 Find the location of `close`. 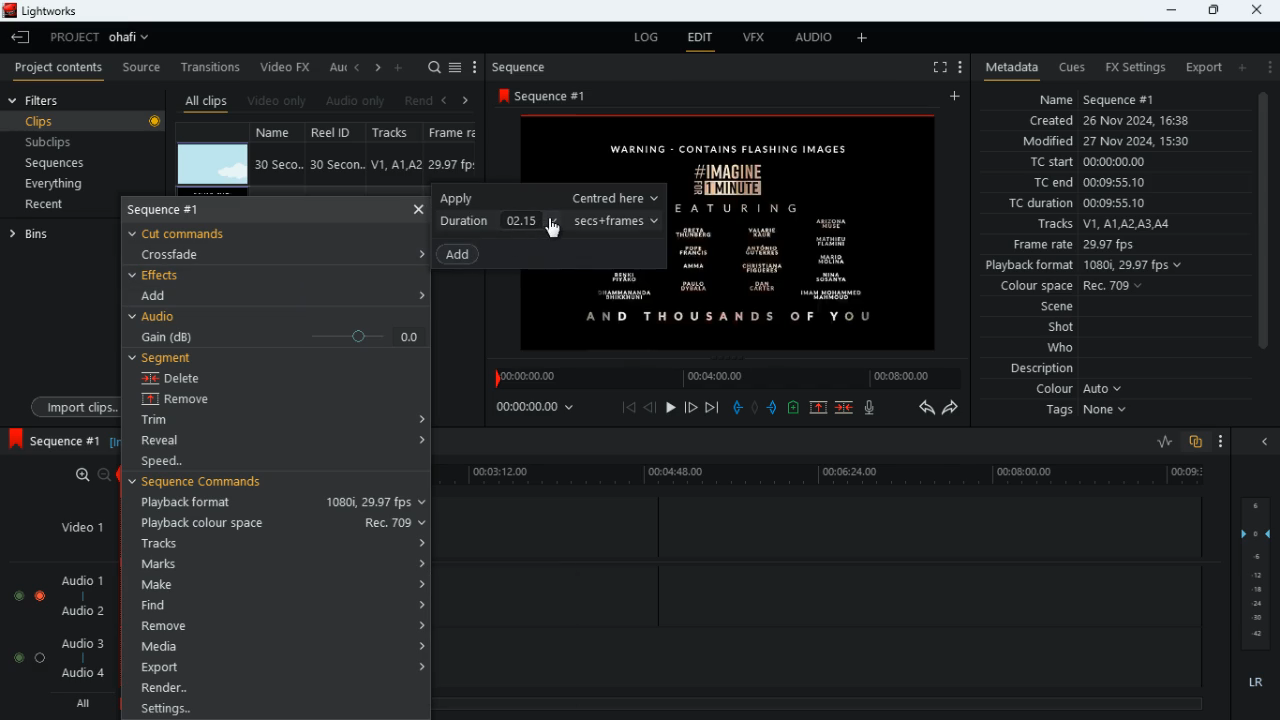

close is located at coordinates (418, 208).